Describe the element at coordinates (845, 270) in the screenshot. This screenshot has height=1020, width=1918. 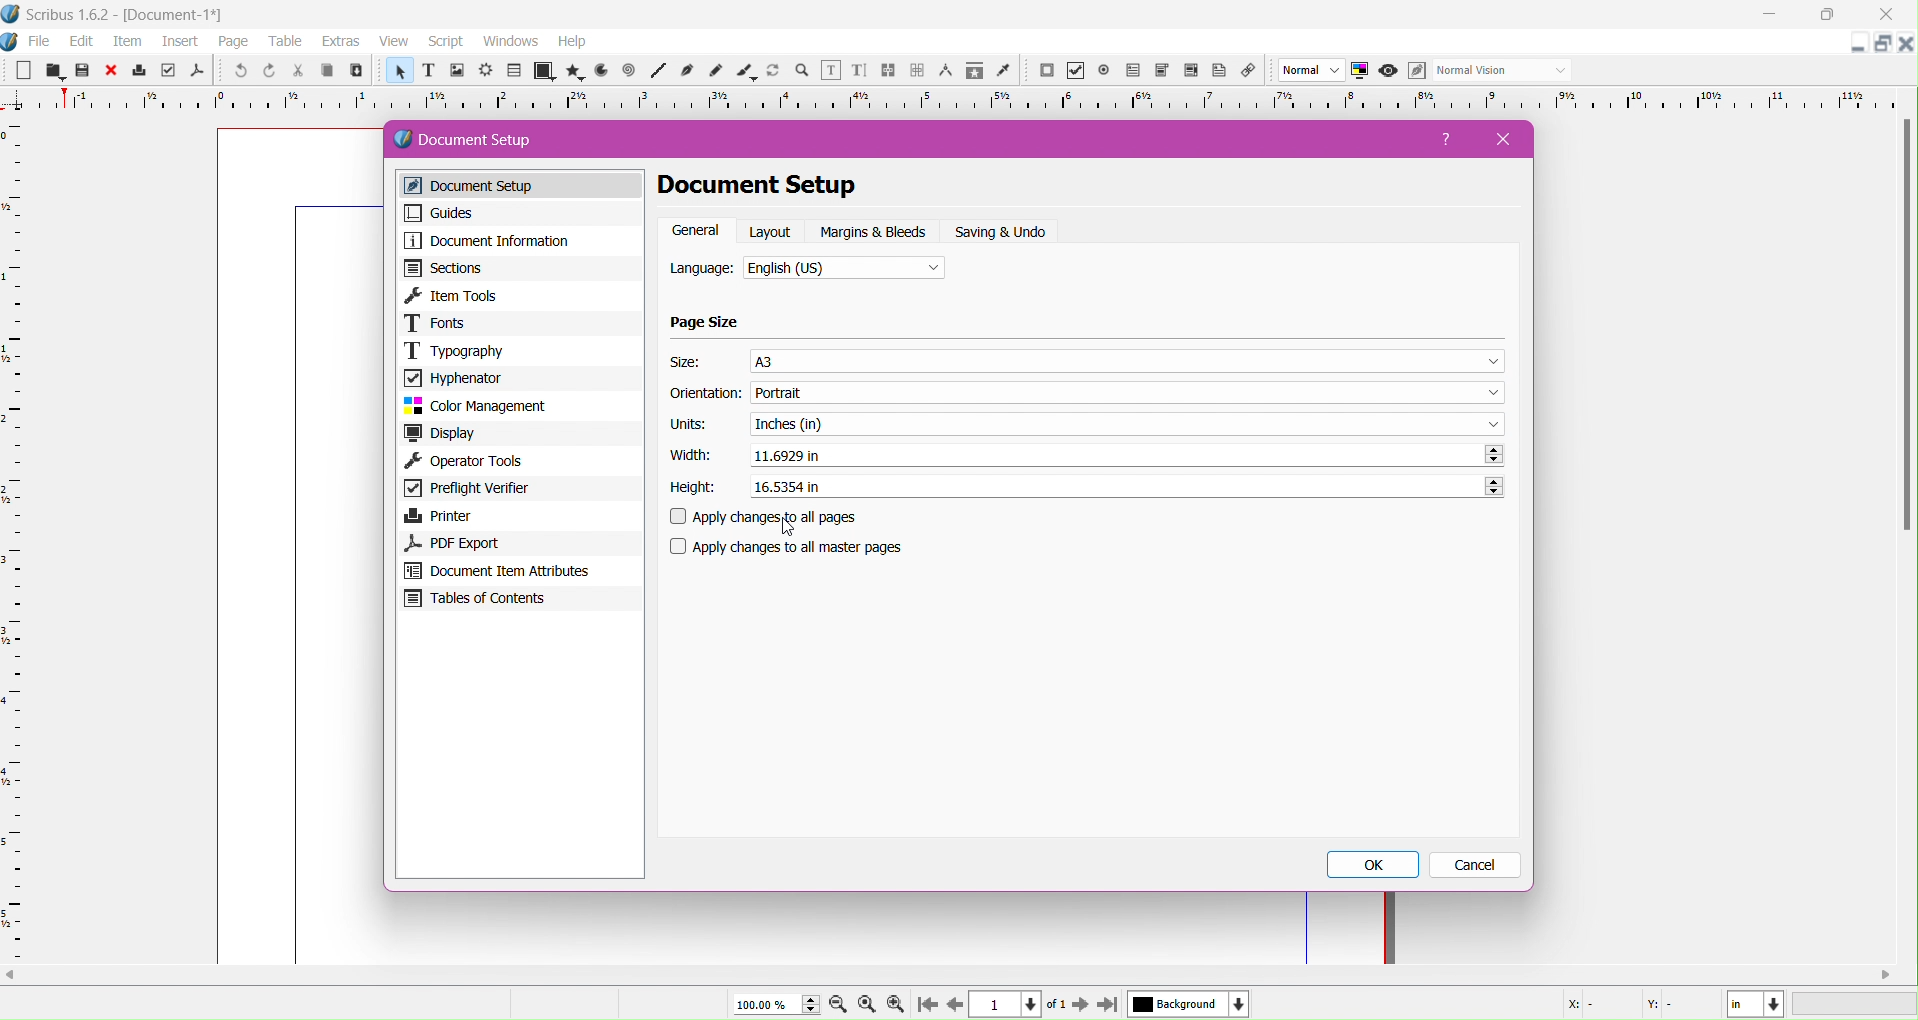
I see `Select the language from the list` at that location.